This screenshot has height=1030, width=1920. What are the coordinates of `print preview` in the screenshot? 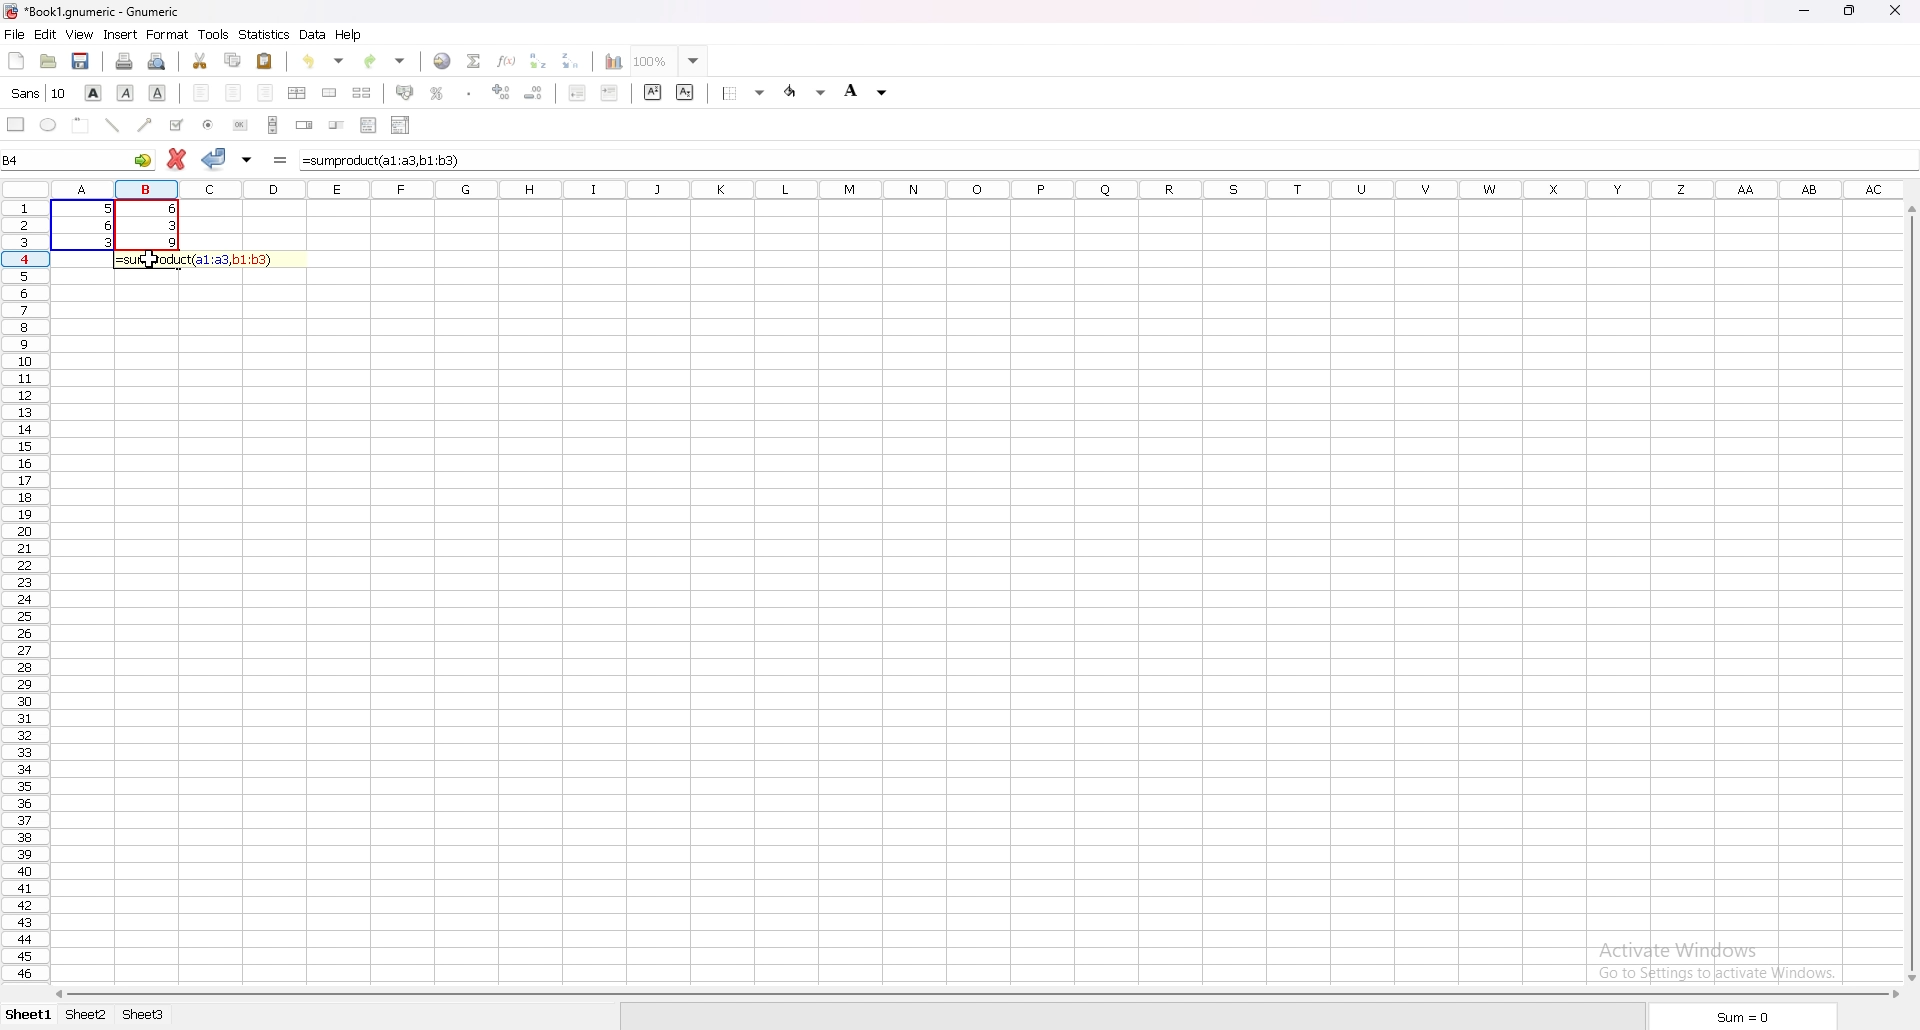 It's located at (158, 60).